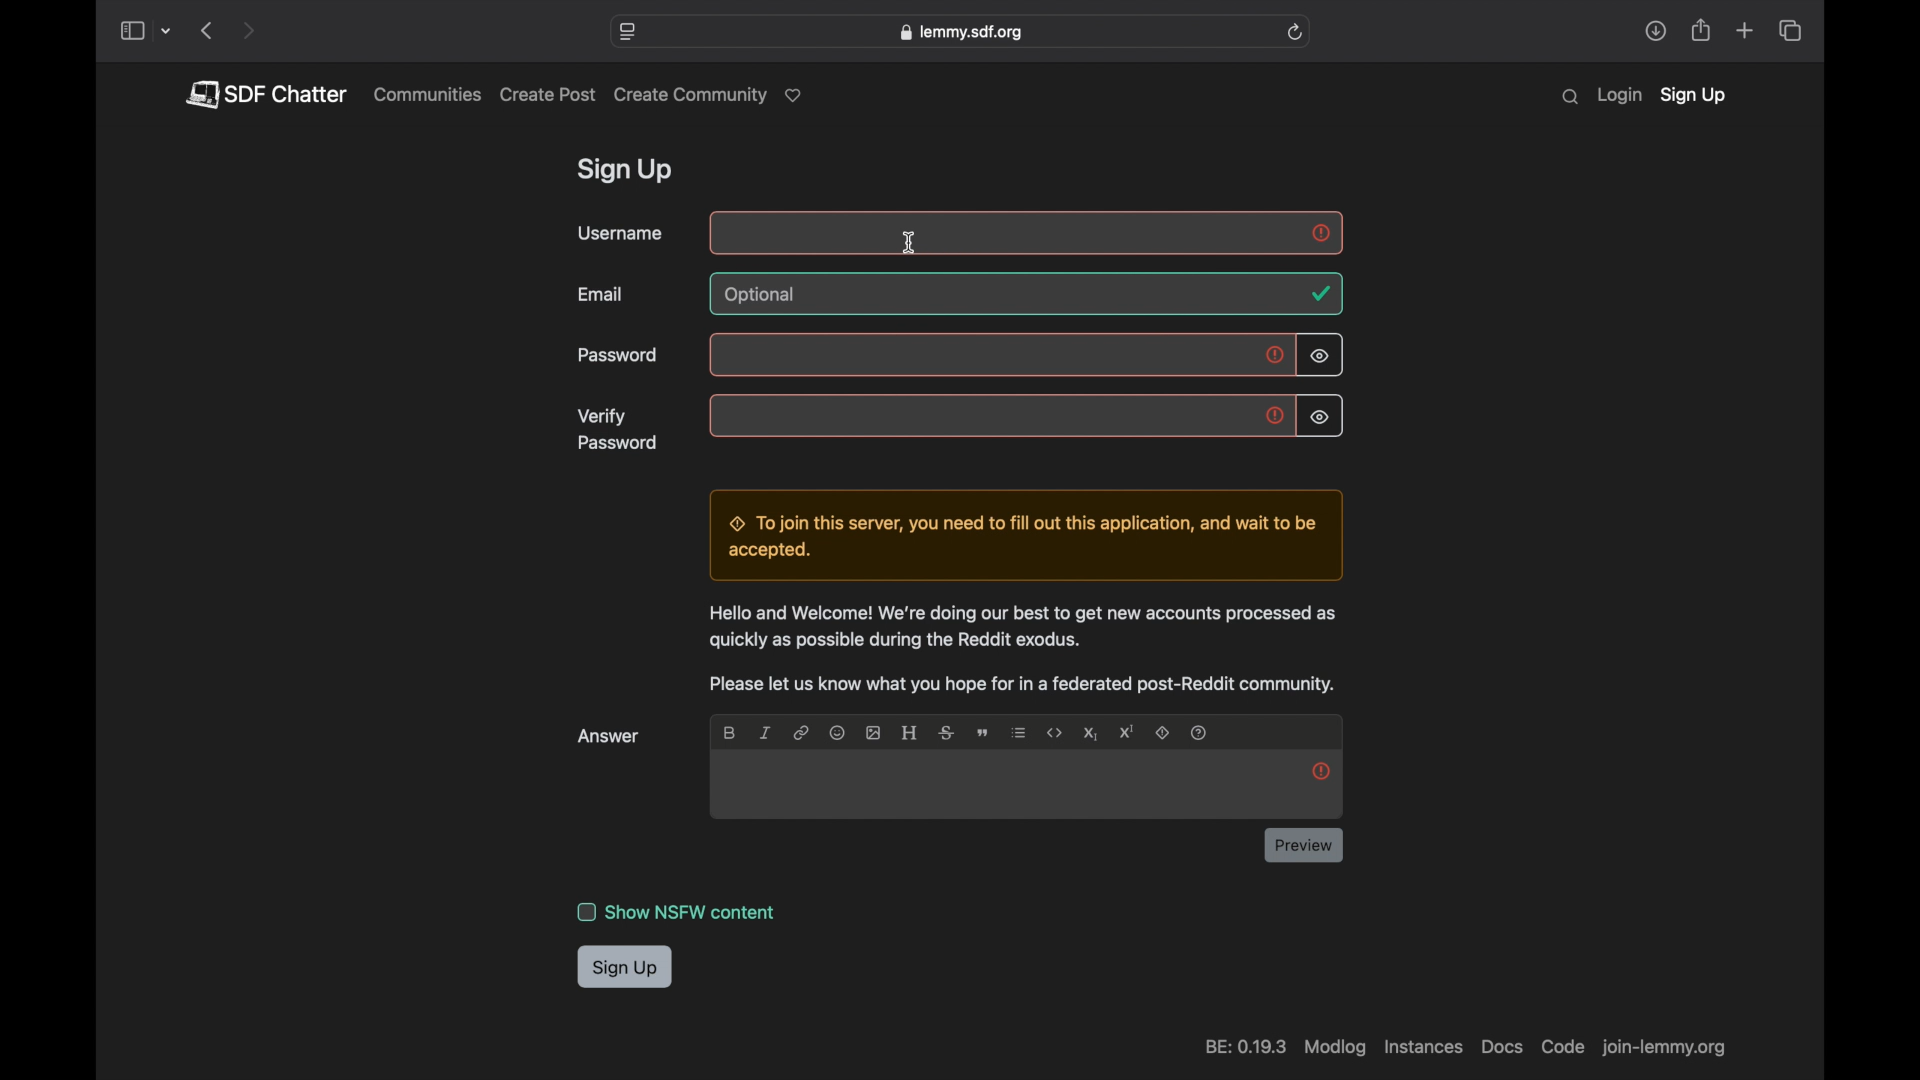 This screenshot has width=1920, height=1080. Describe the element at coordinates (1304, 845) in the screenshot. I see `preview` at that location.